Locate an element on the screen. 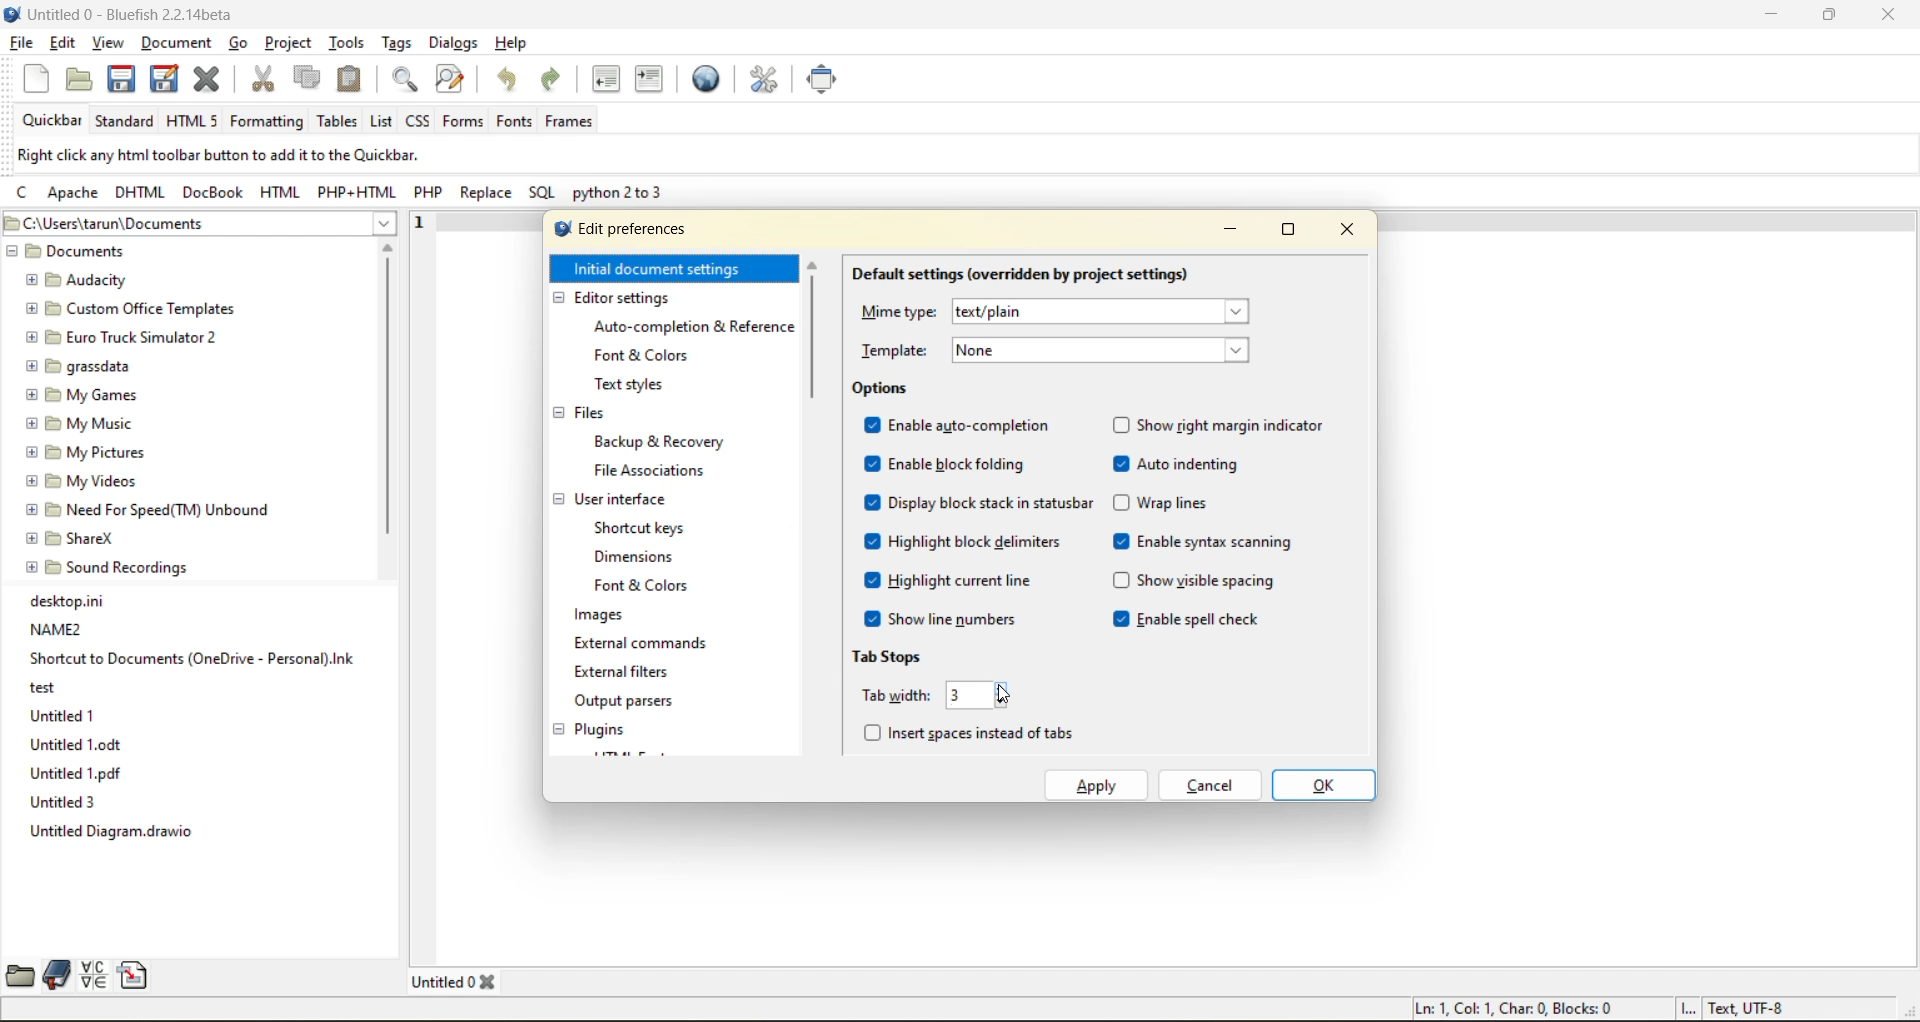 This screenshot has height=1022, width=1920. default settings is located at coordinates (1020, 274).